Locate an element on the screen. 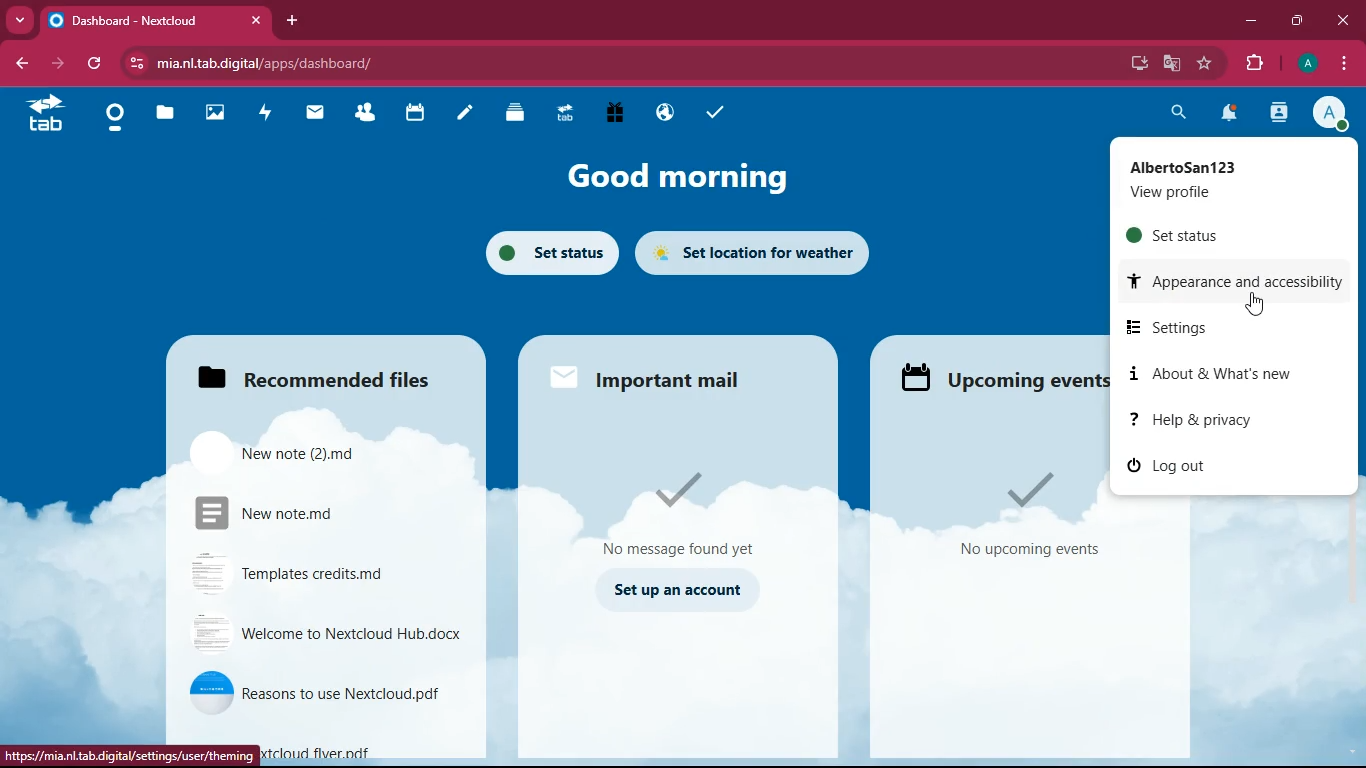  activity is located at coordinates (271, 110).